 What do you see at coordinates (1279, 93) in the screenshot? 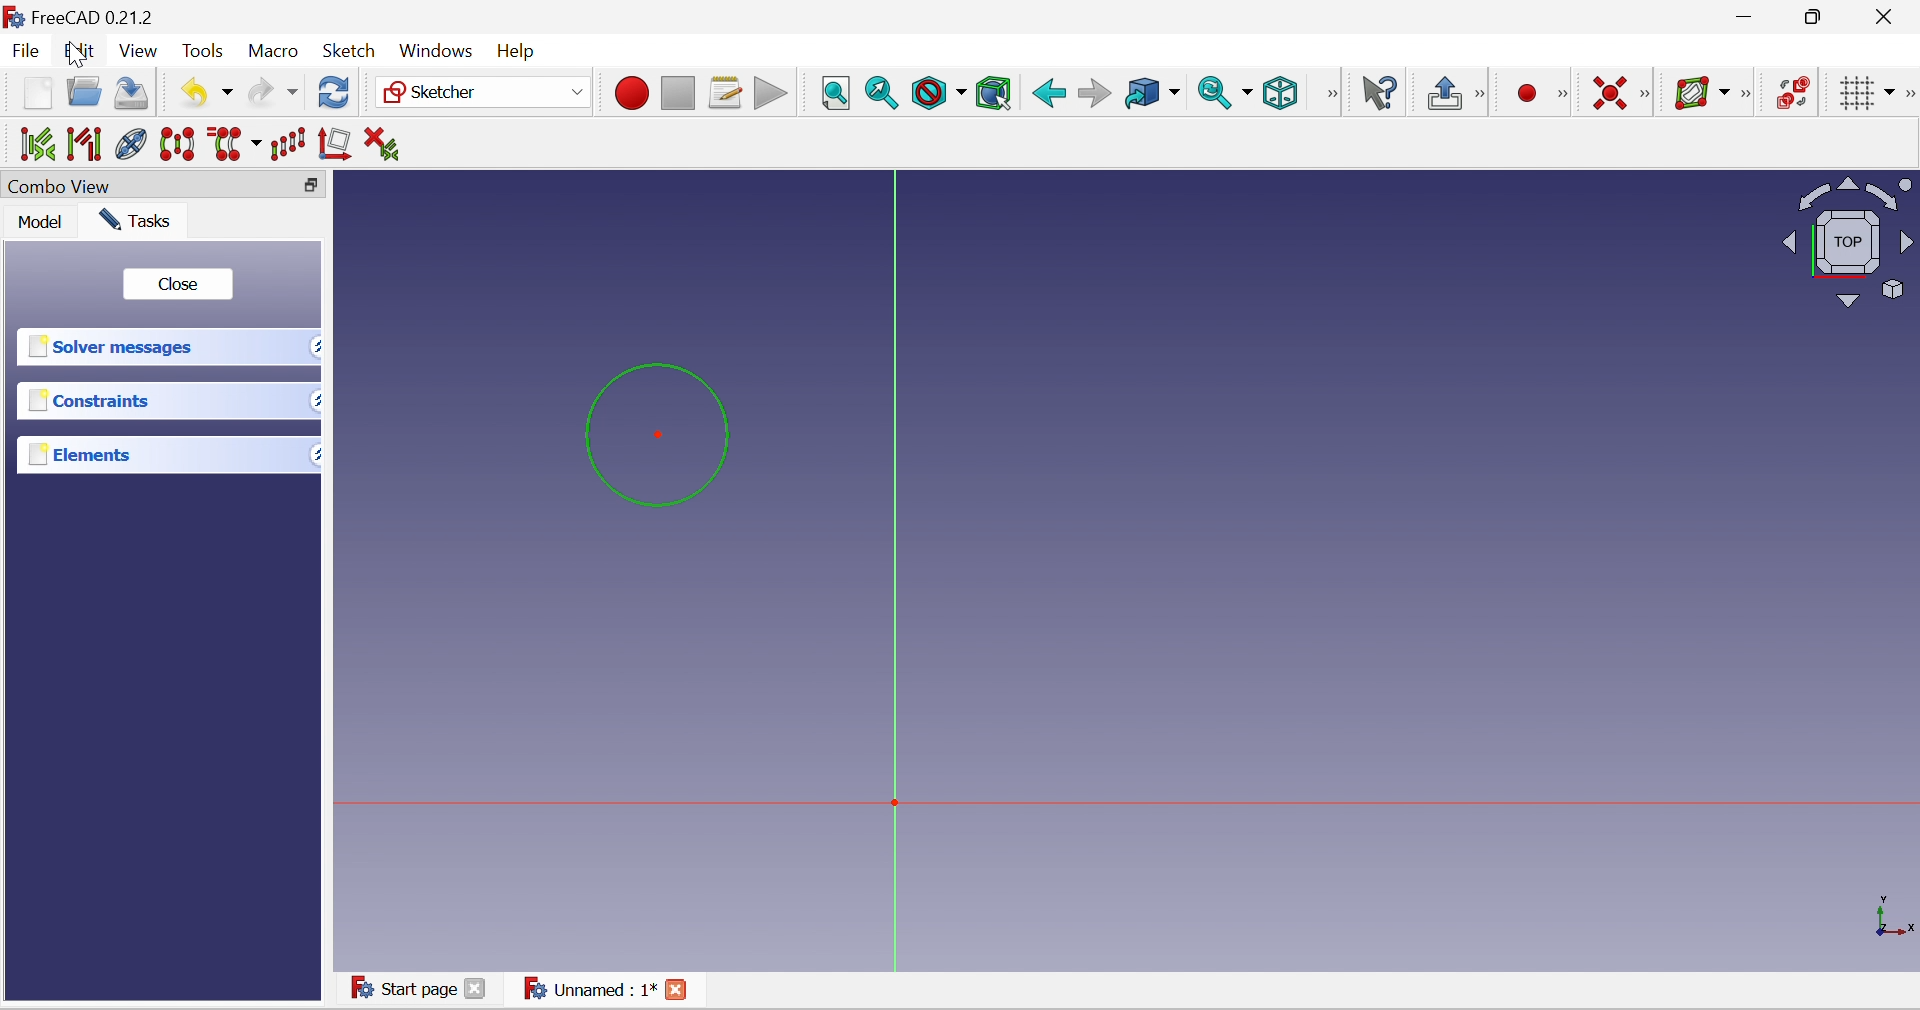
I see `Isometric` at bounding box center [1279, 93].